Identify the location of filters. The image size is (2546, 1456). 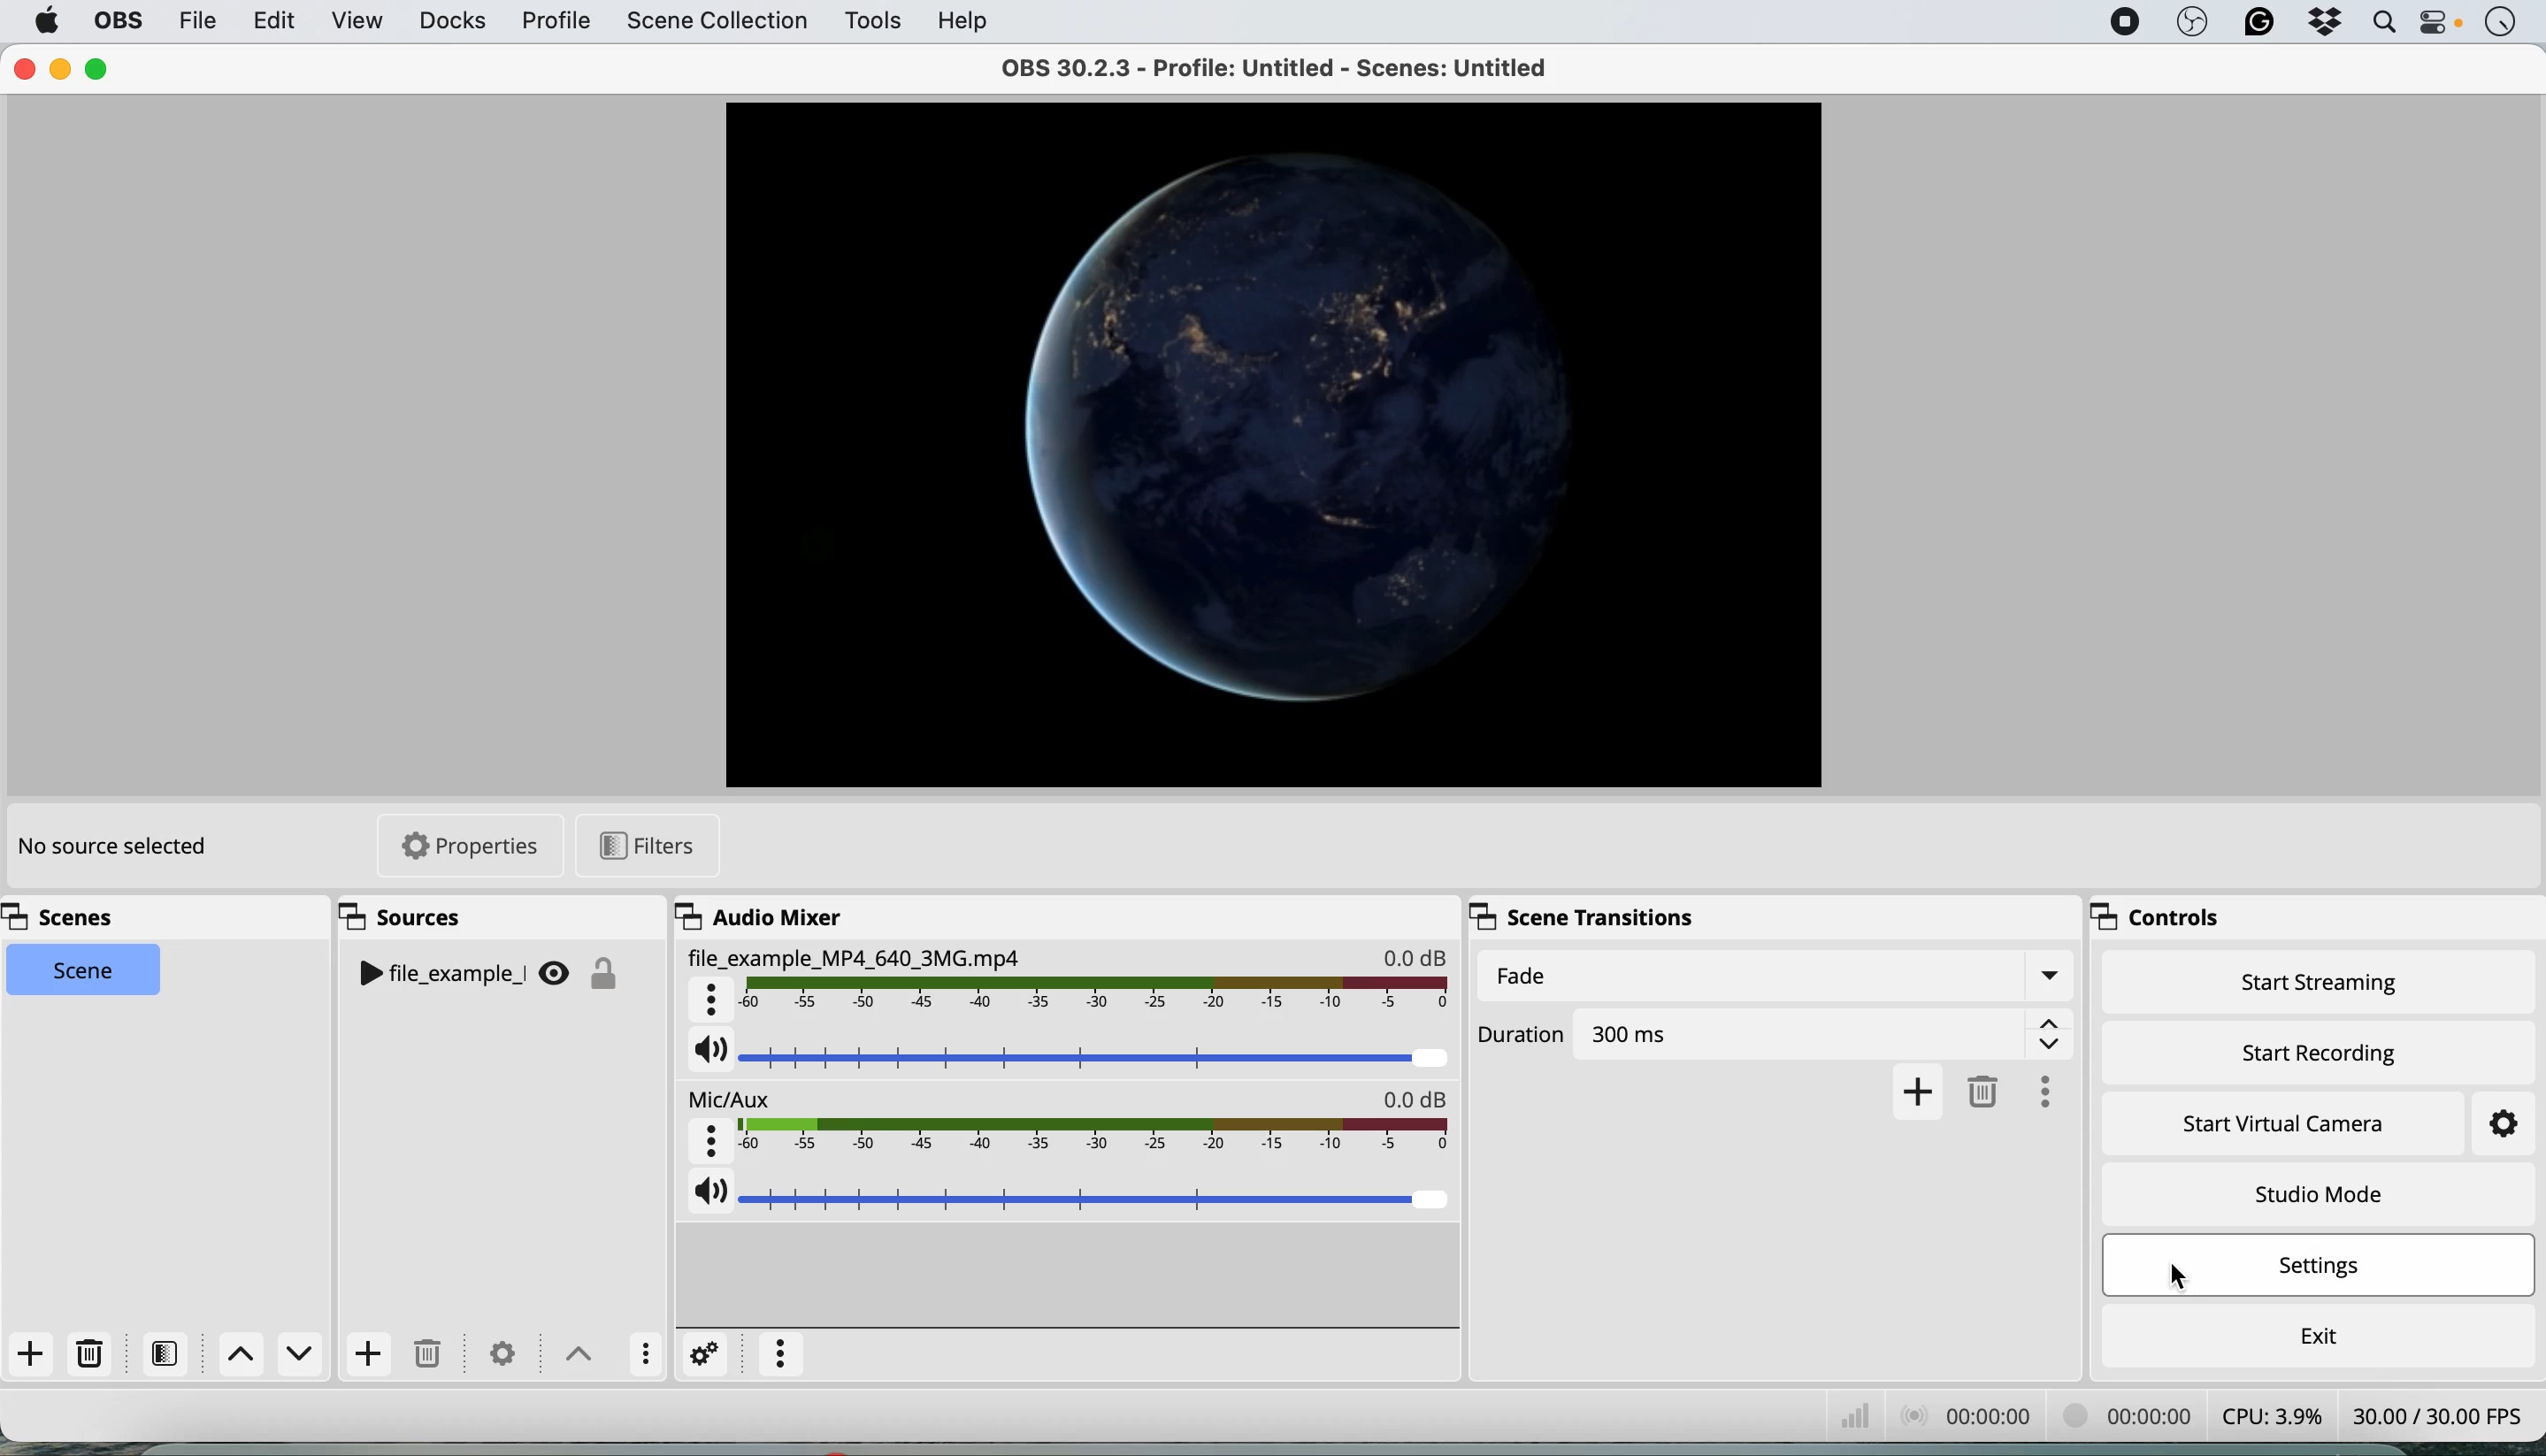
(643, 843).